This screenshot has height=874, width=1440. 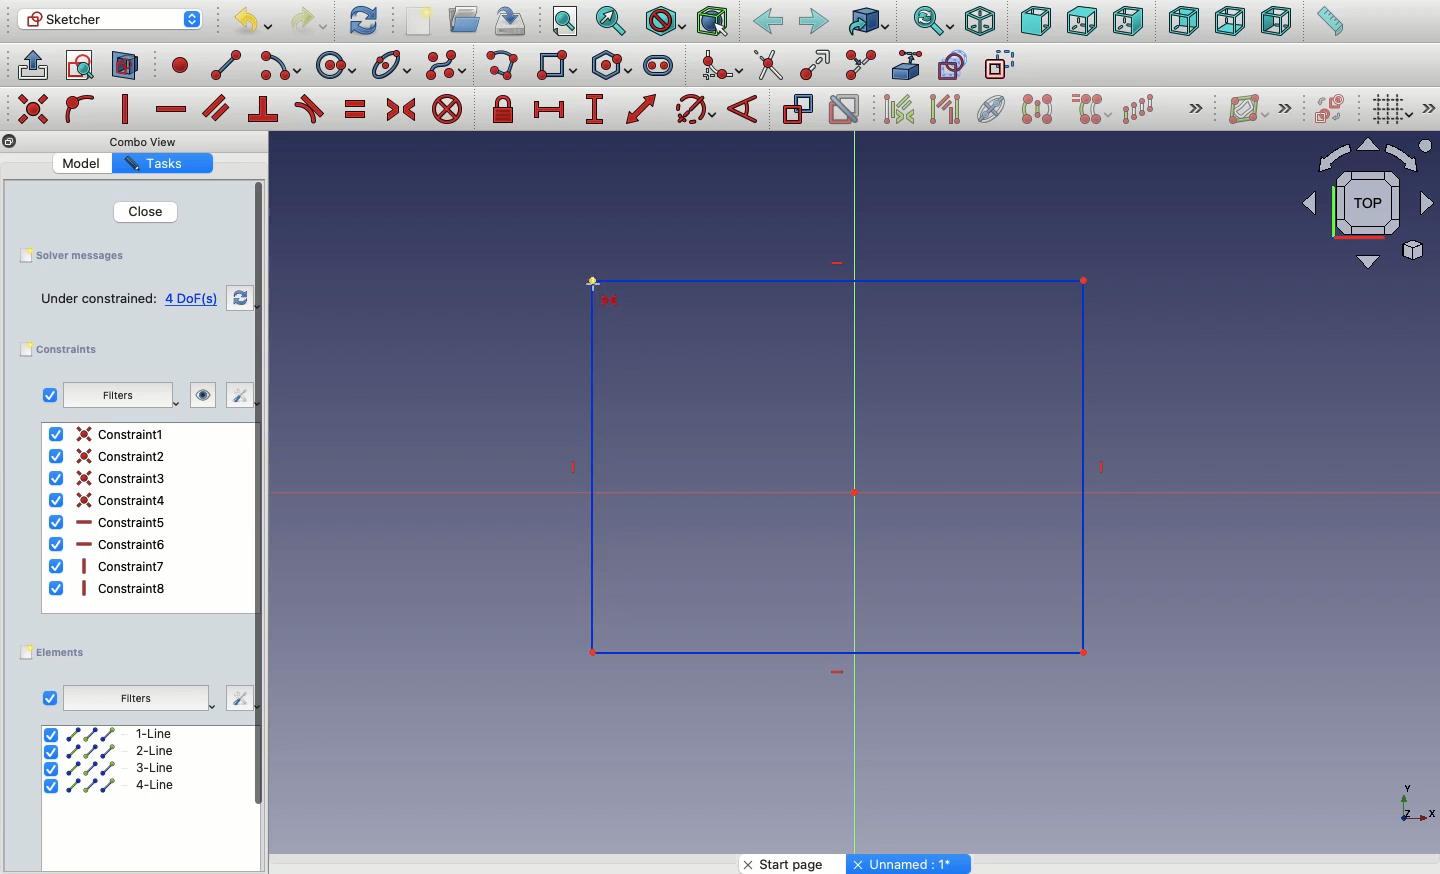 What do you see at coordinates (49, 395) in the screenshot?
I see `checkbox` at bounding box center [49, 395].